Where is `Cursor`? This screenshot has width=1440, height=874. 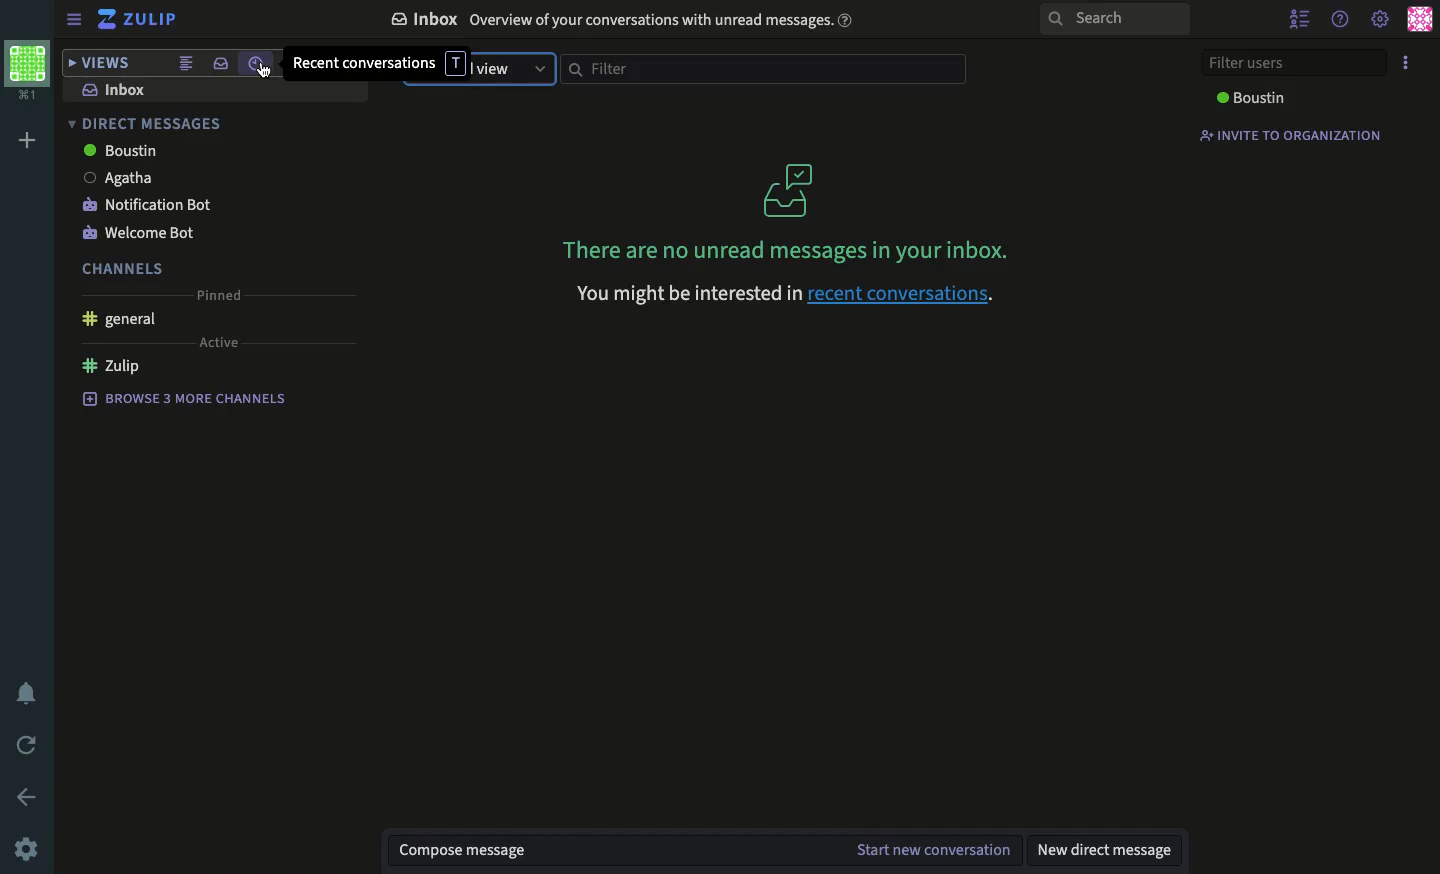
Cursor is located at coordinates (269, 74).